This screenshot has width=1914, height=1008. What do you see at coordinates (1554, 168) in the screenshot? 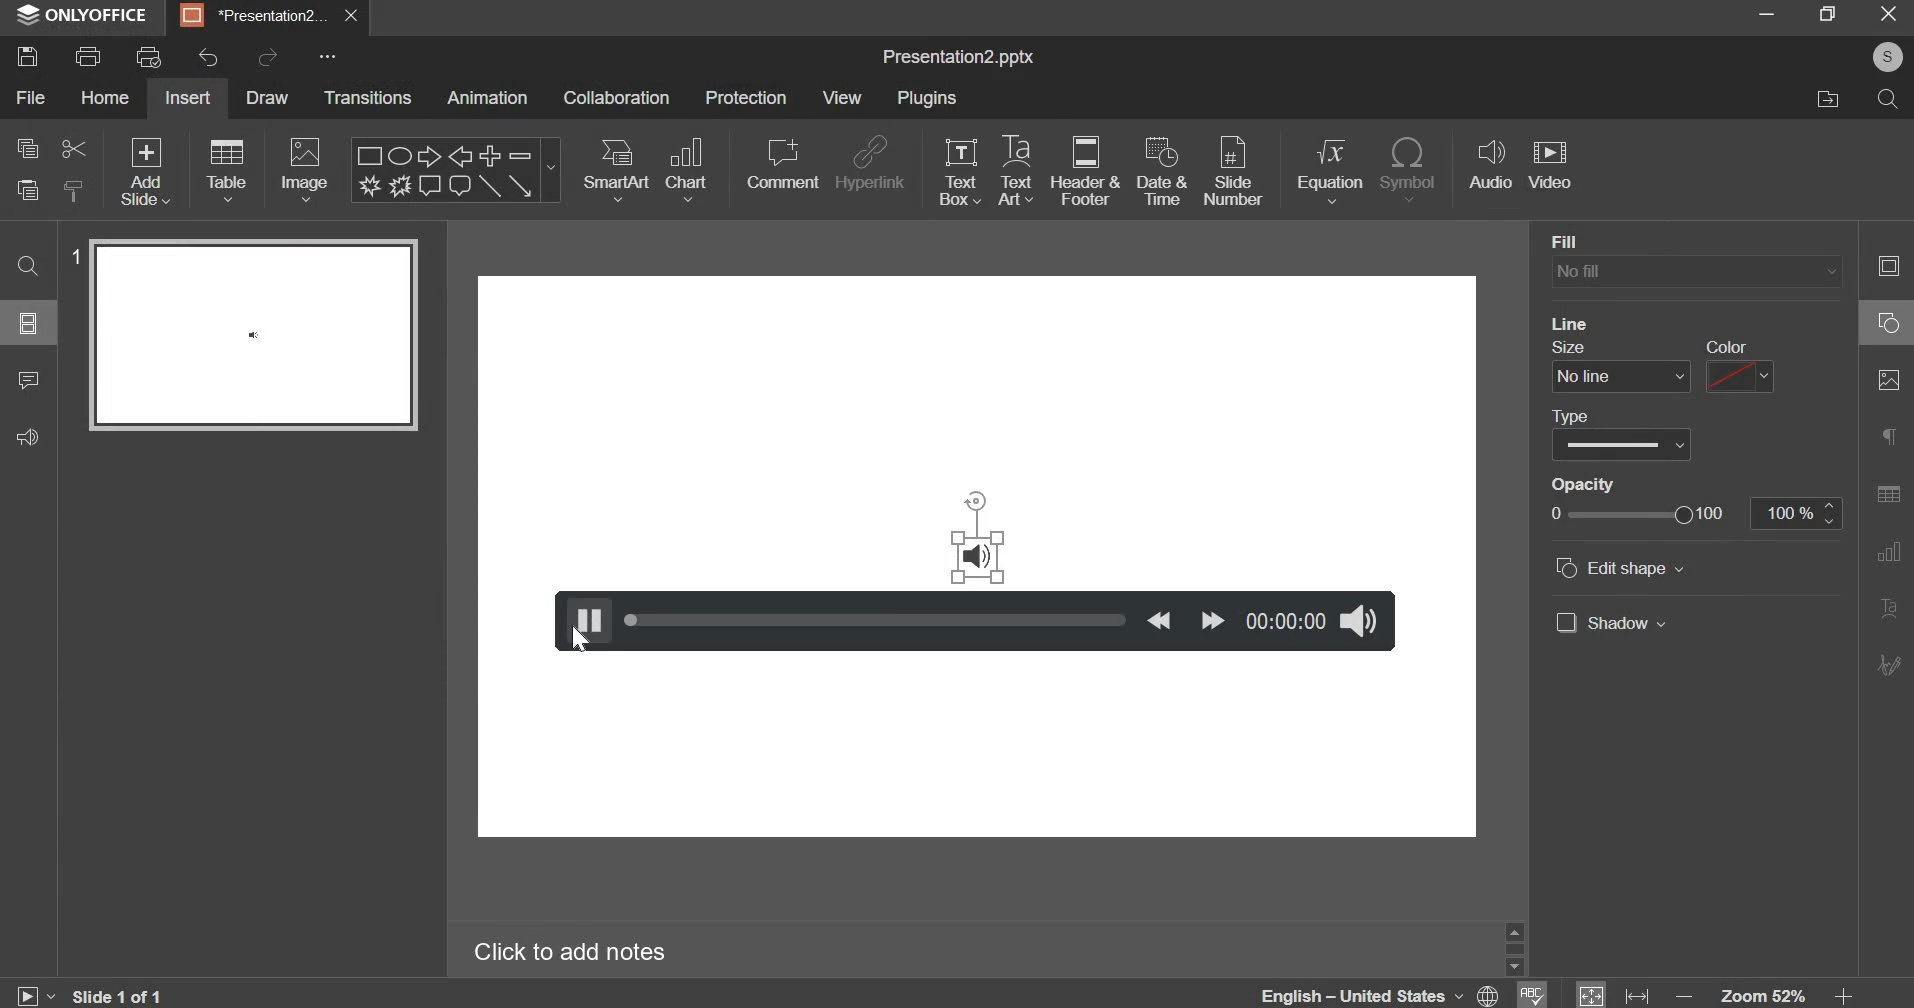
I see `insert video` at bounding box center [1554, 168].